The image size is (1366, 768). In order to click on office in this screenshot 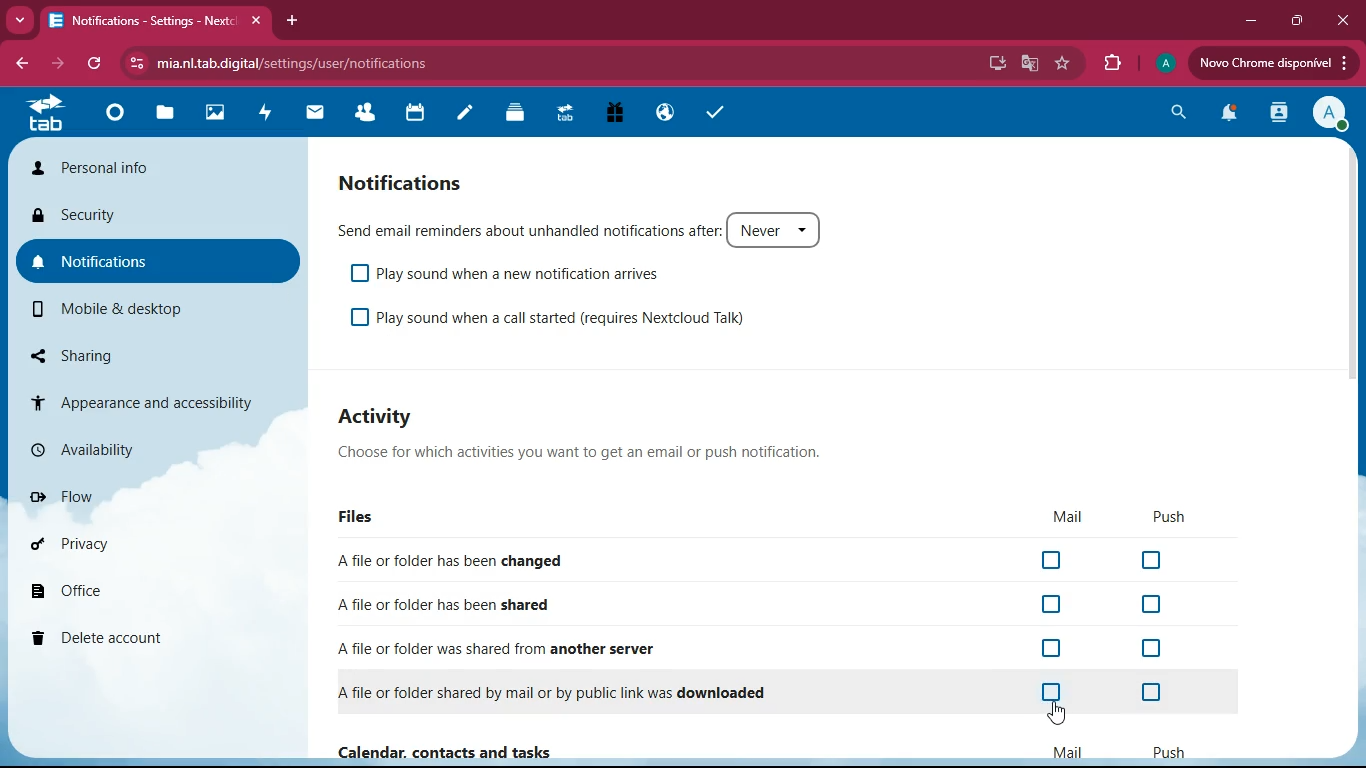, I will do `click(119, 584)`.